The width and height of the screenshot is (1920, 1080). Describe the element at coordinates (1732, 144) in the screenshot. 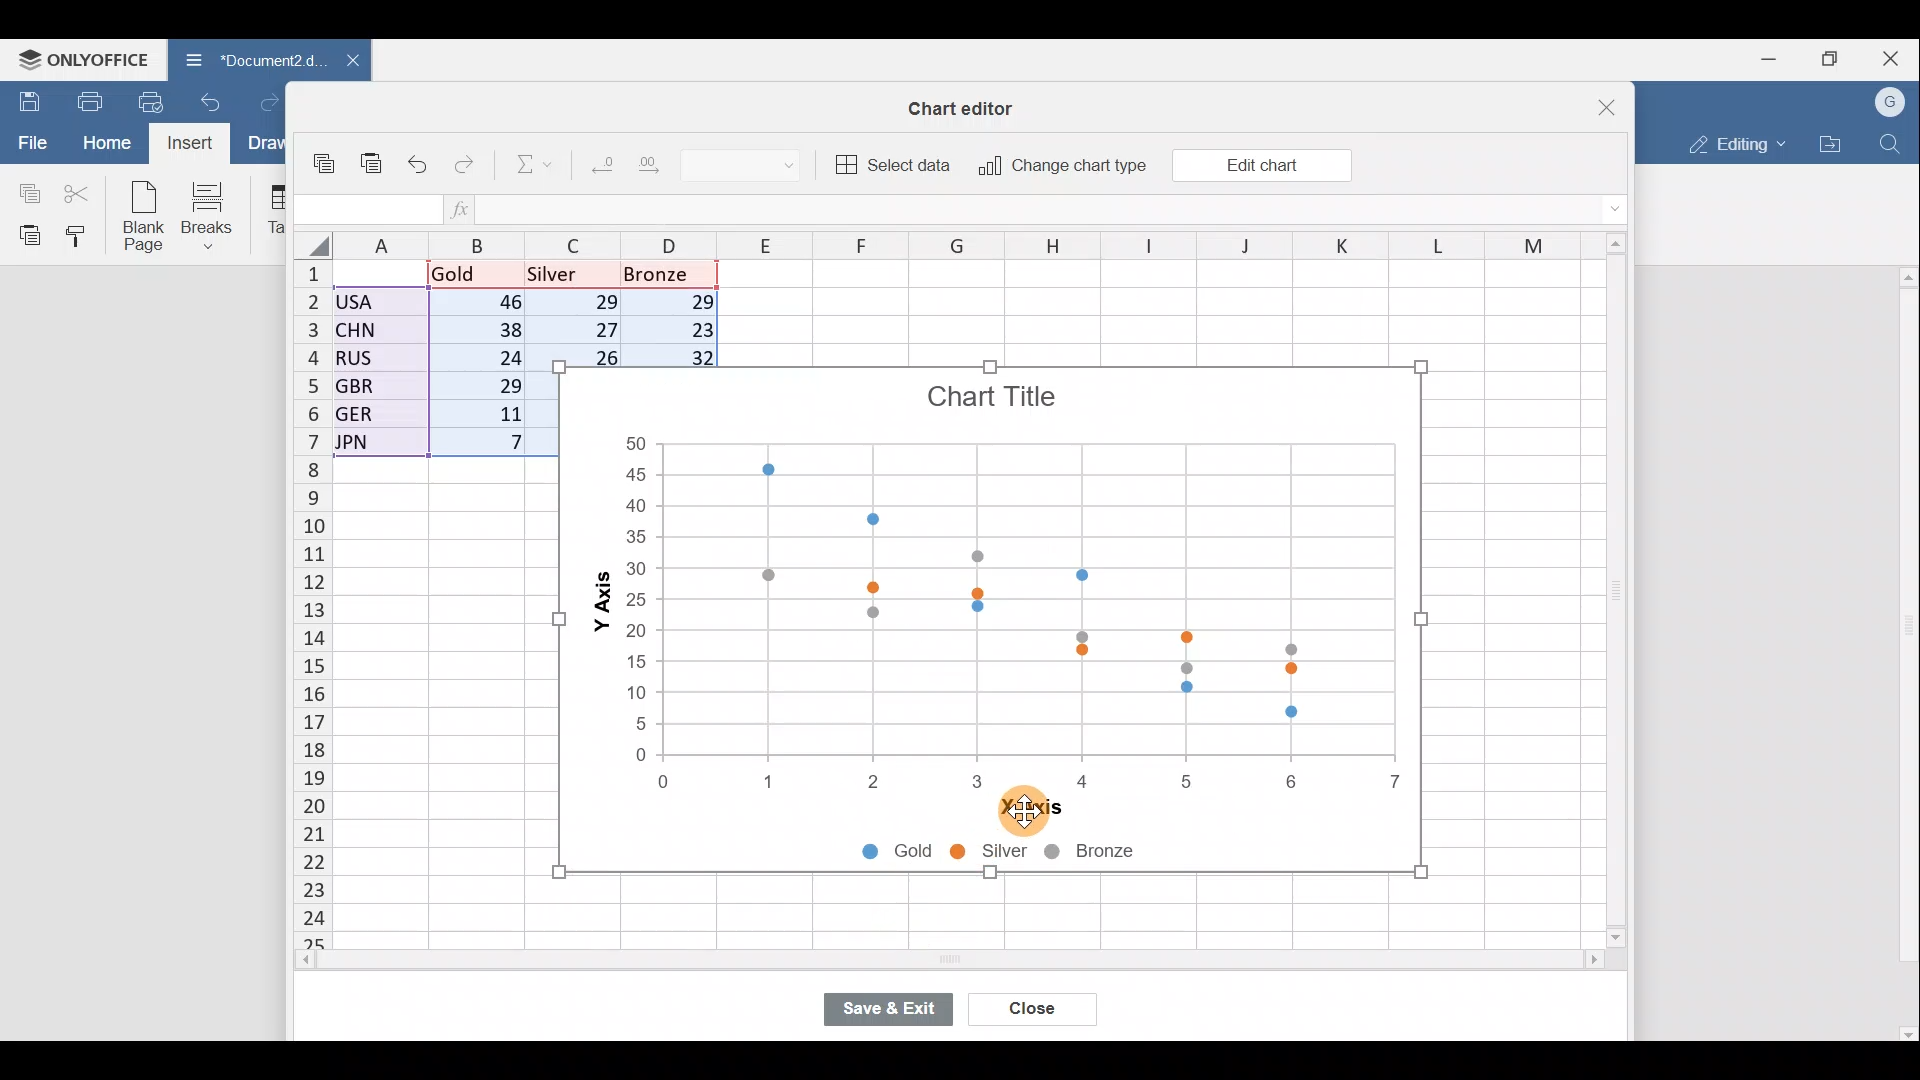

I see `Editing mode` at that location.